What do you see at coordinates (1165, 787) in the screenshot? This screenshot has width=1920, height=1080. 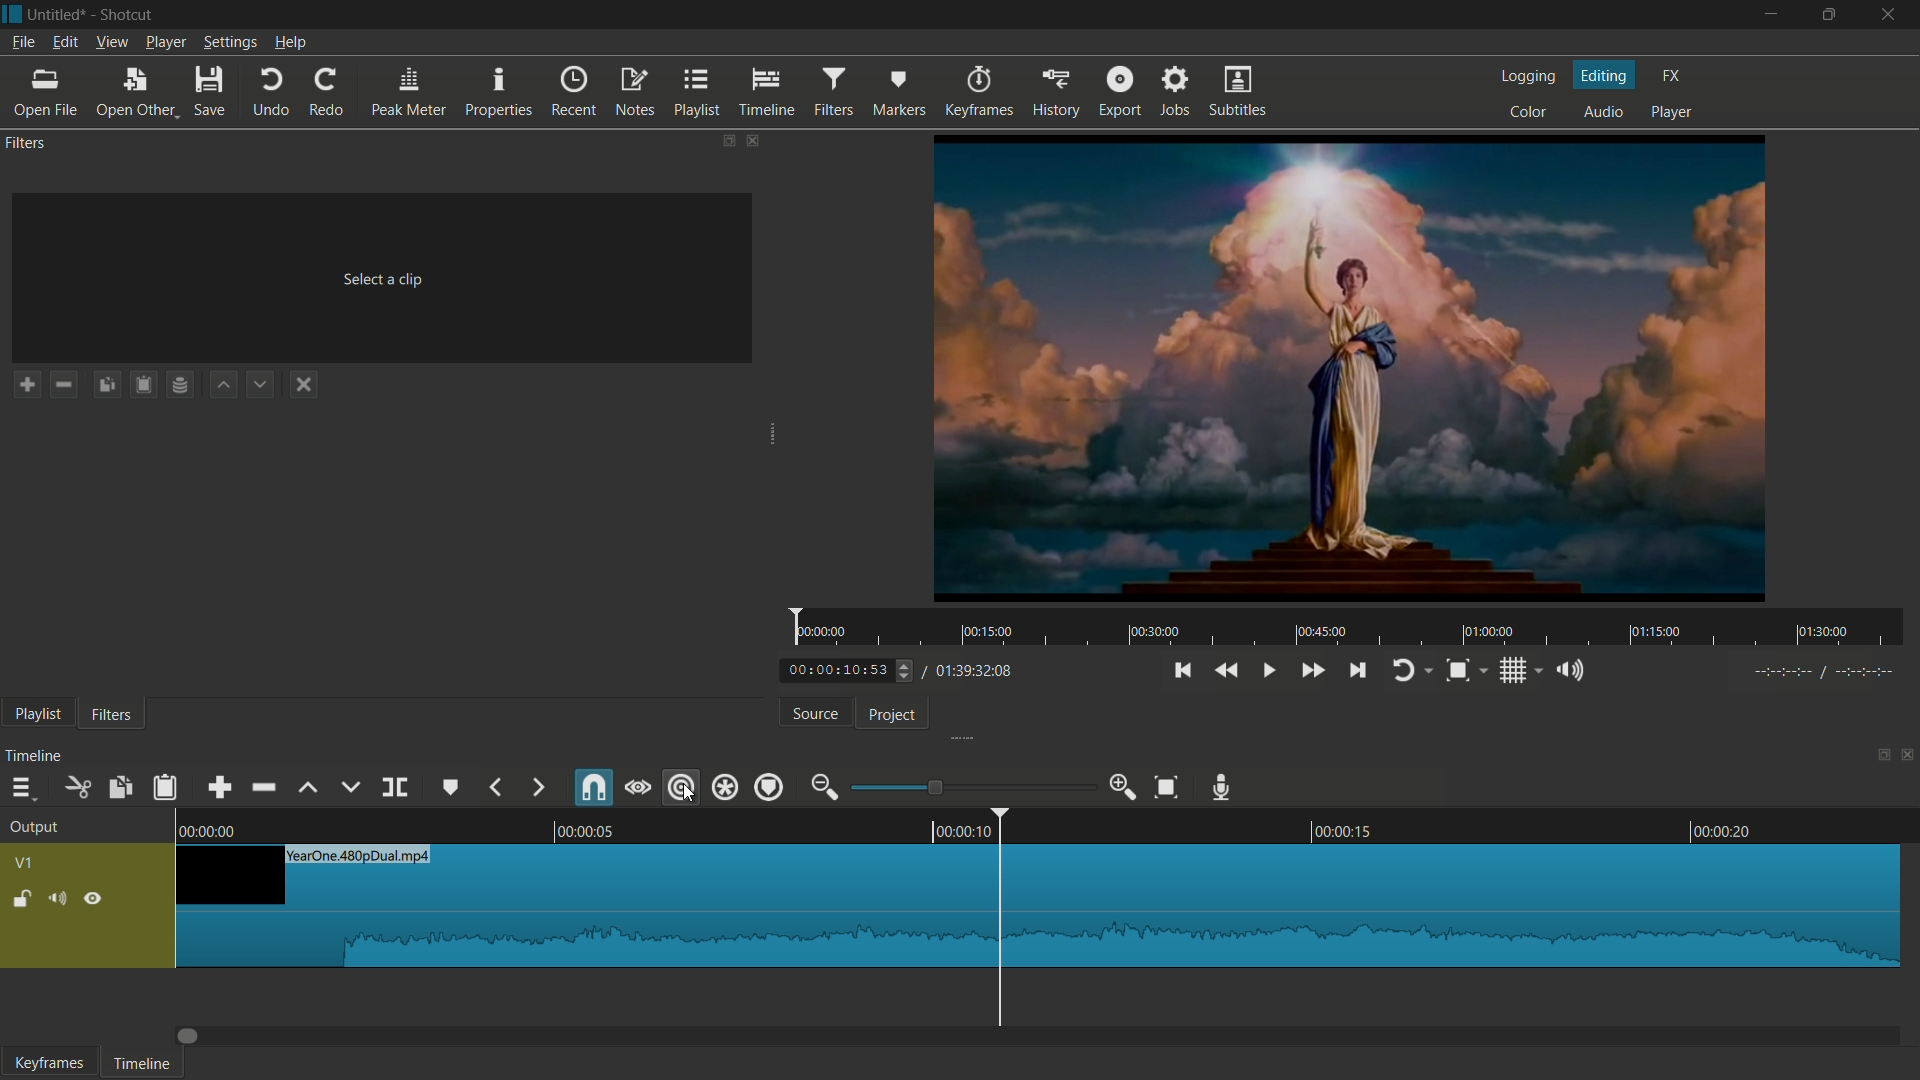 I see `zoom timeline to fit` at bounding box center [1165, 787].